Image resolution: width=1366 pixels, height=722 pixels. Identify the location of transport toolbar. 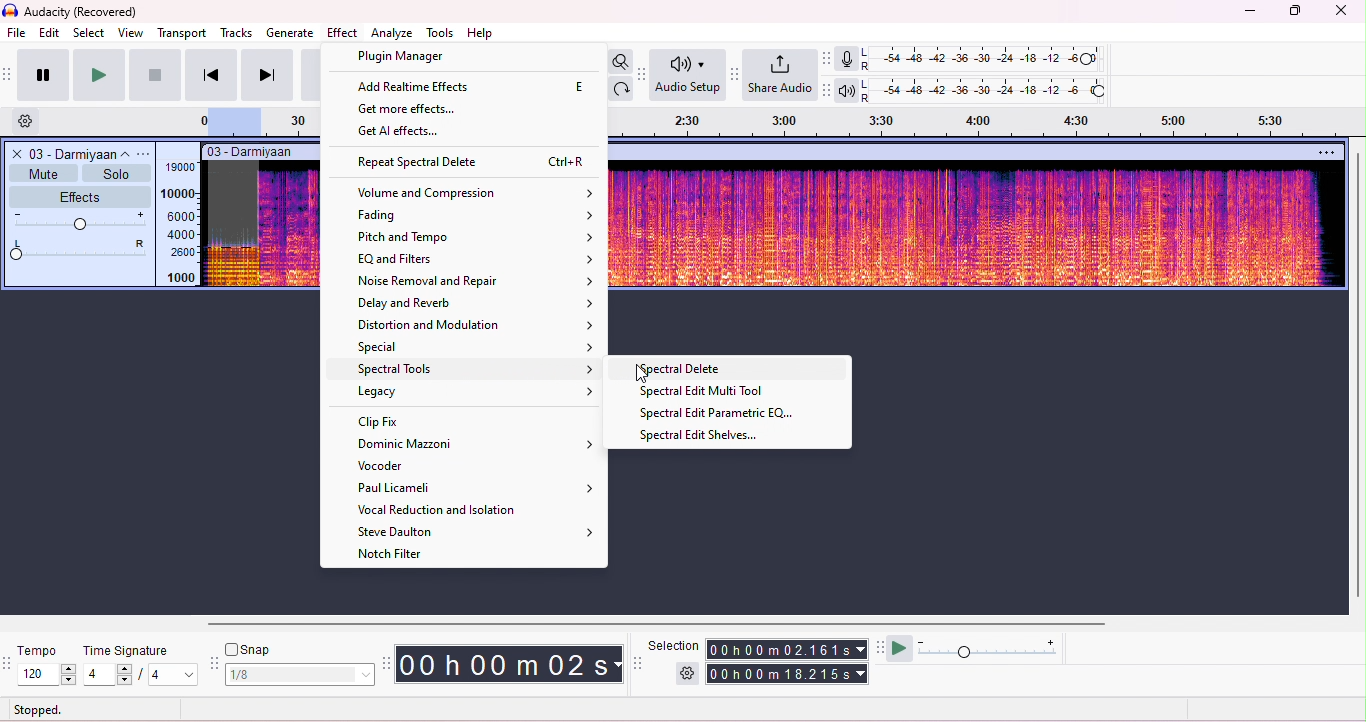
(9, 77).